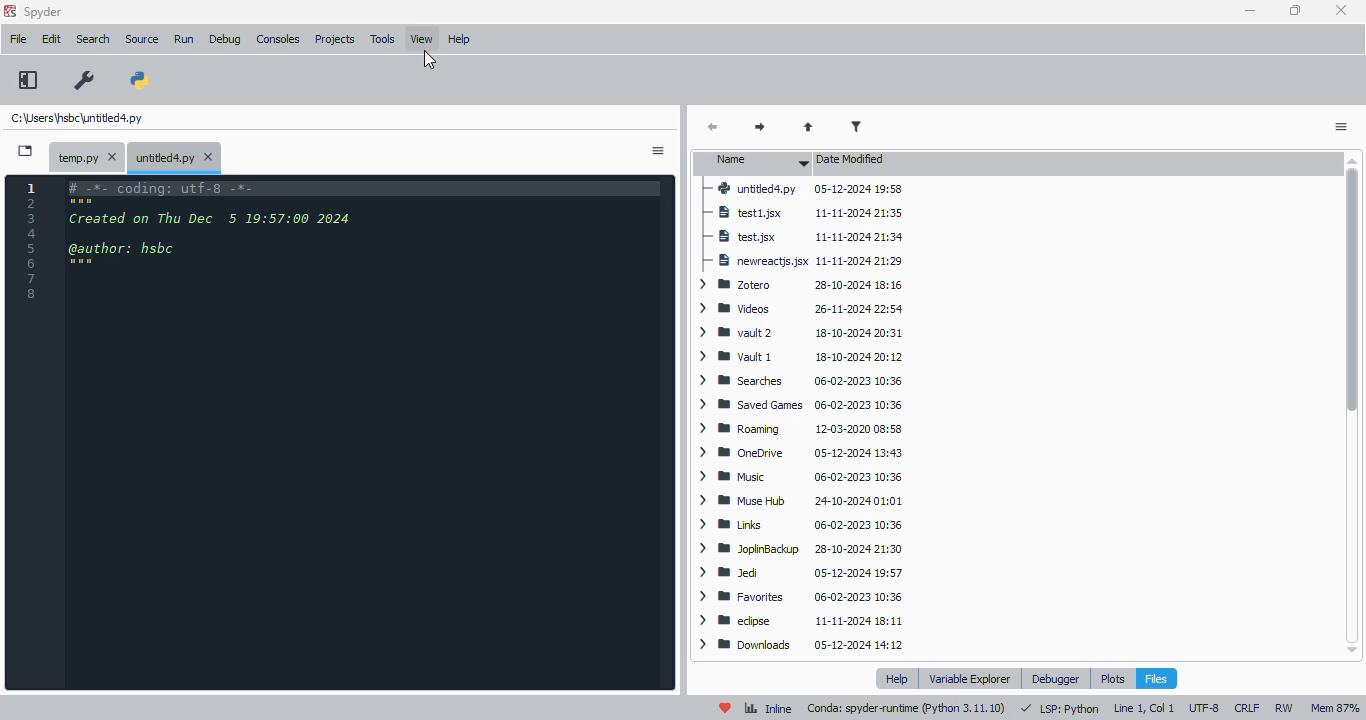  Describe the element at coordinates (1144, 708) in the screenshot. I see `line 1, col 1` at that location.